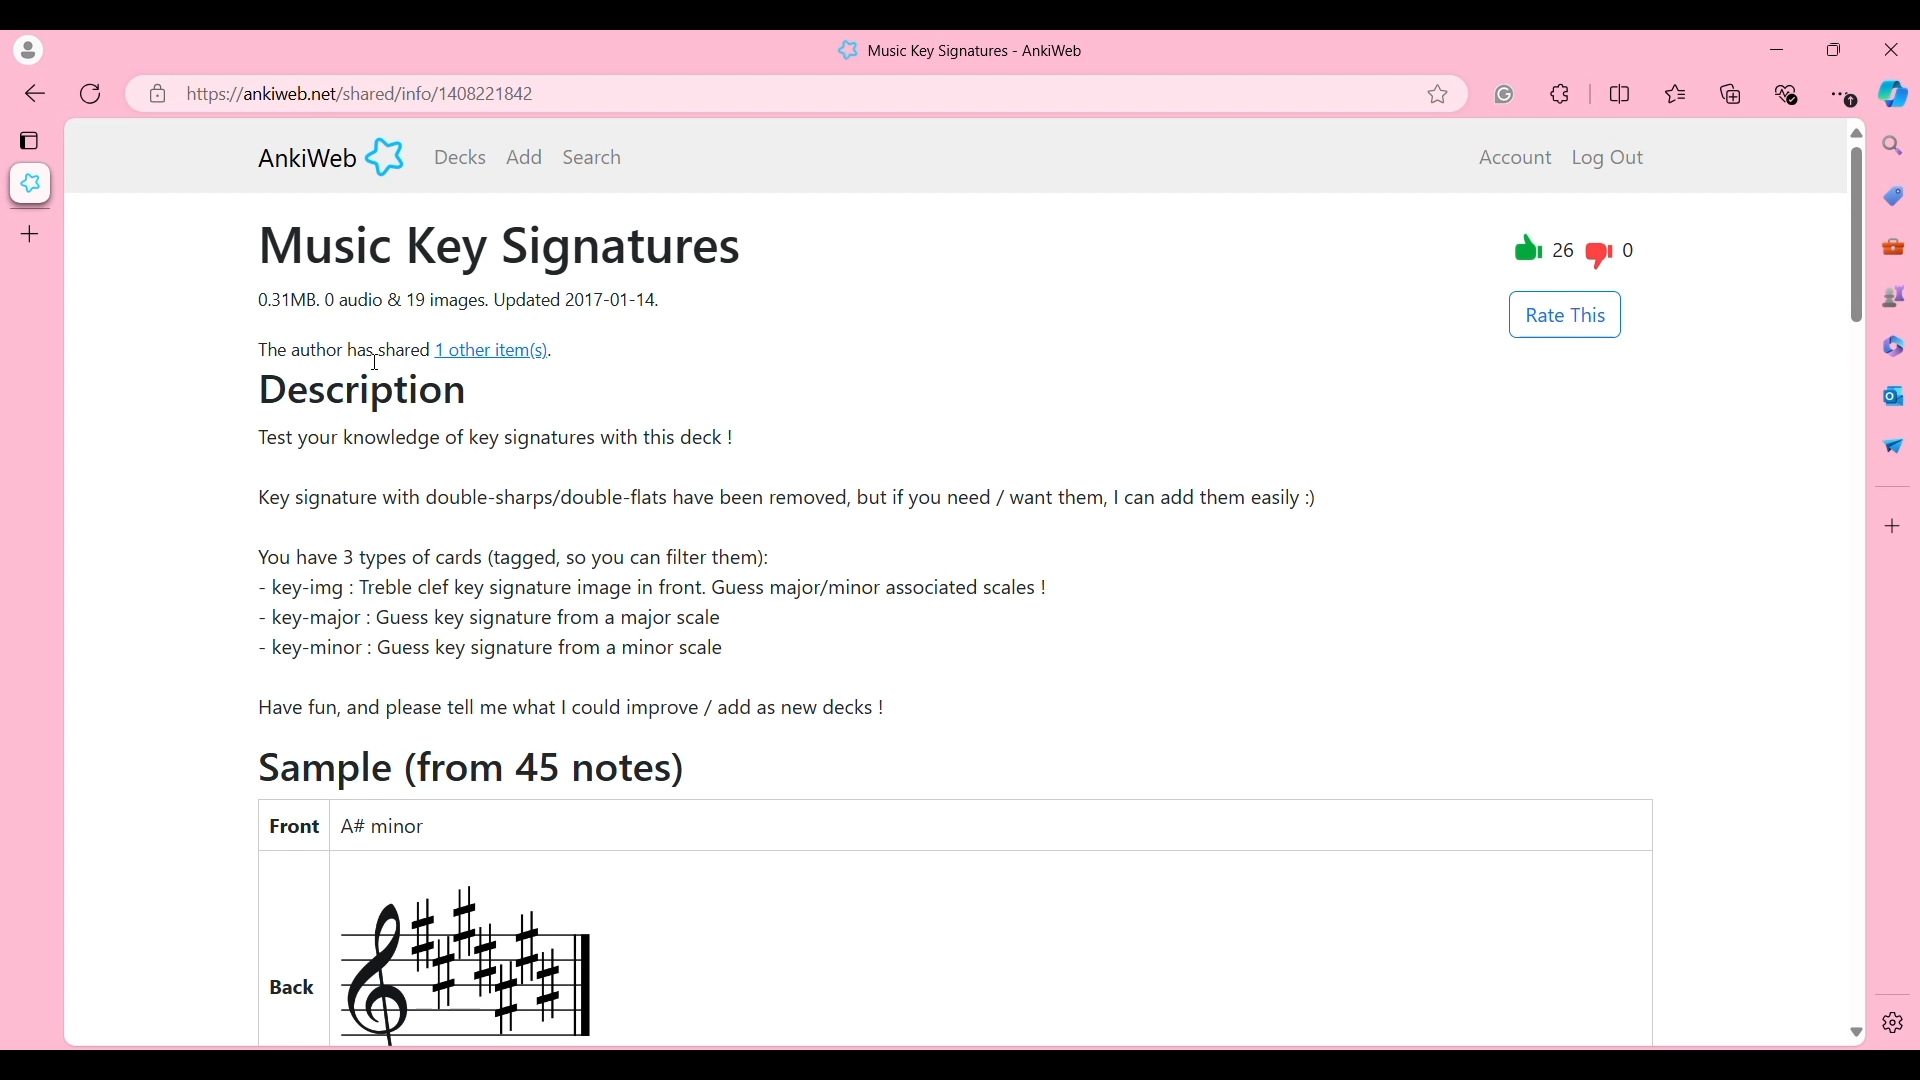 Image resolution: width=1920 pixels, height=1080 pixels. Describe the element at coordinates (1893, 195) in the screenshot. I see `Browser shopping` at that location.